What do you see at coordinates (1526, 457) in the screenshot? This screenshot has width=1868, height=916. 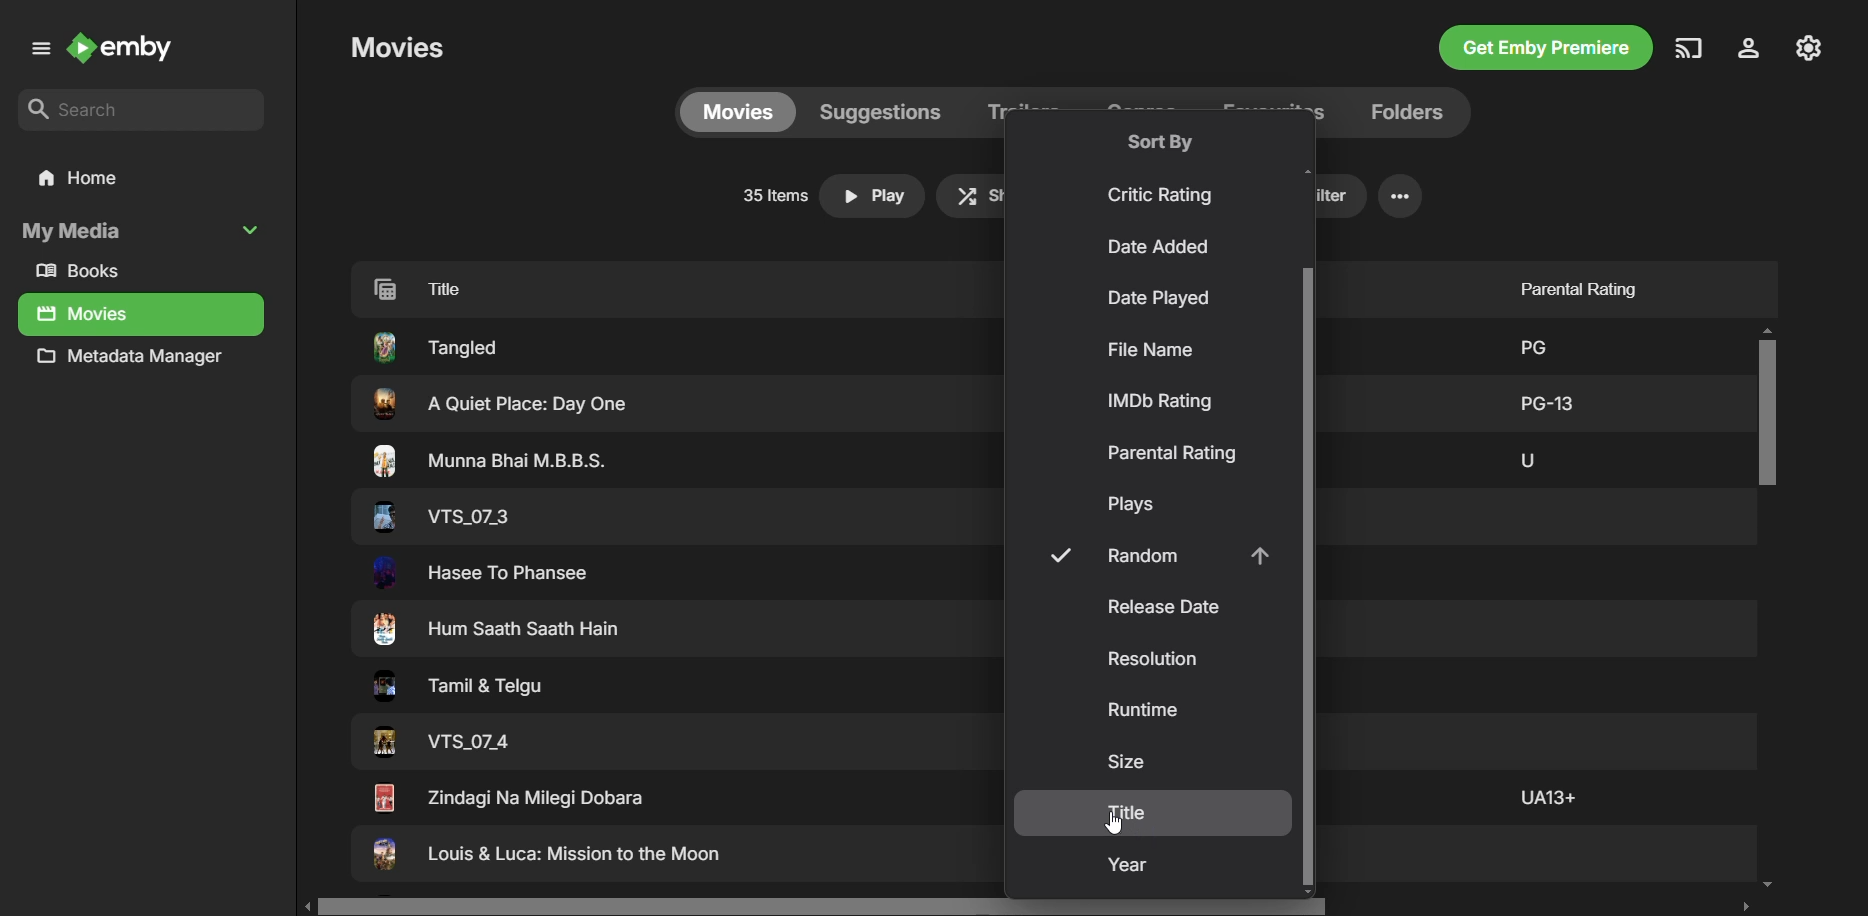 I see `` at bounding box center [1526, 457].